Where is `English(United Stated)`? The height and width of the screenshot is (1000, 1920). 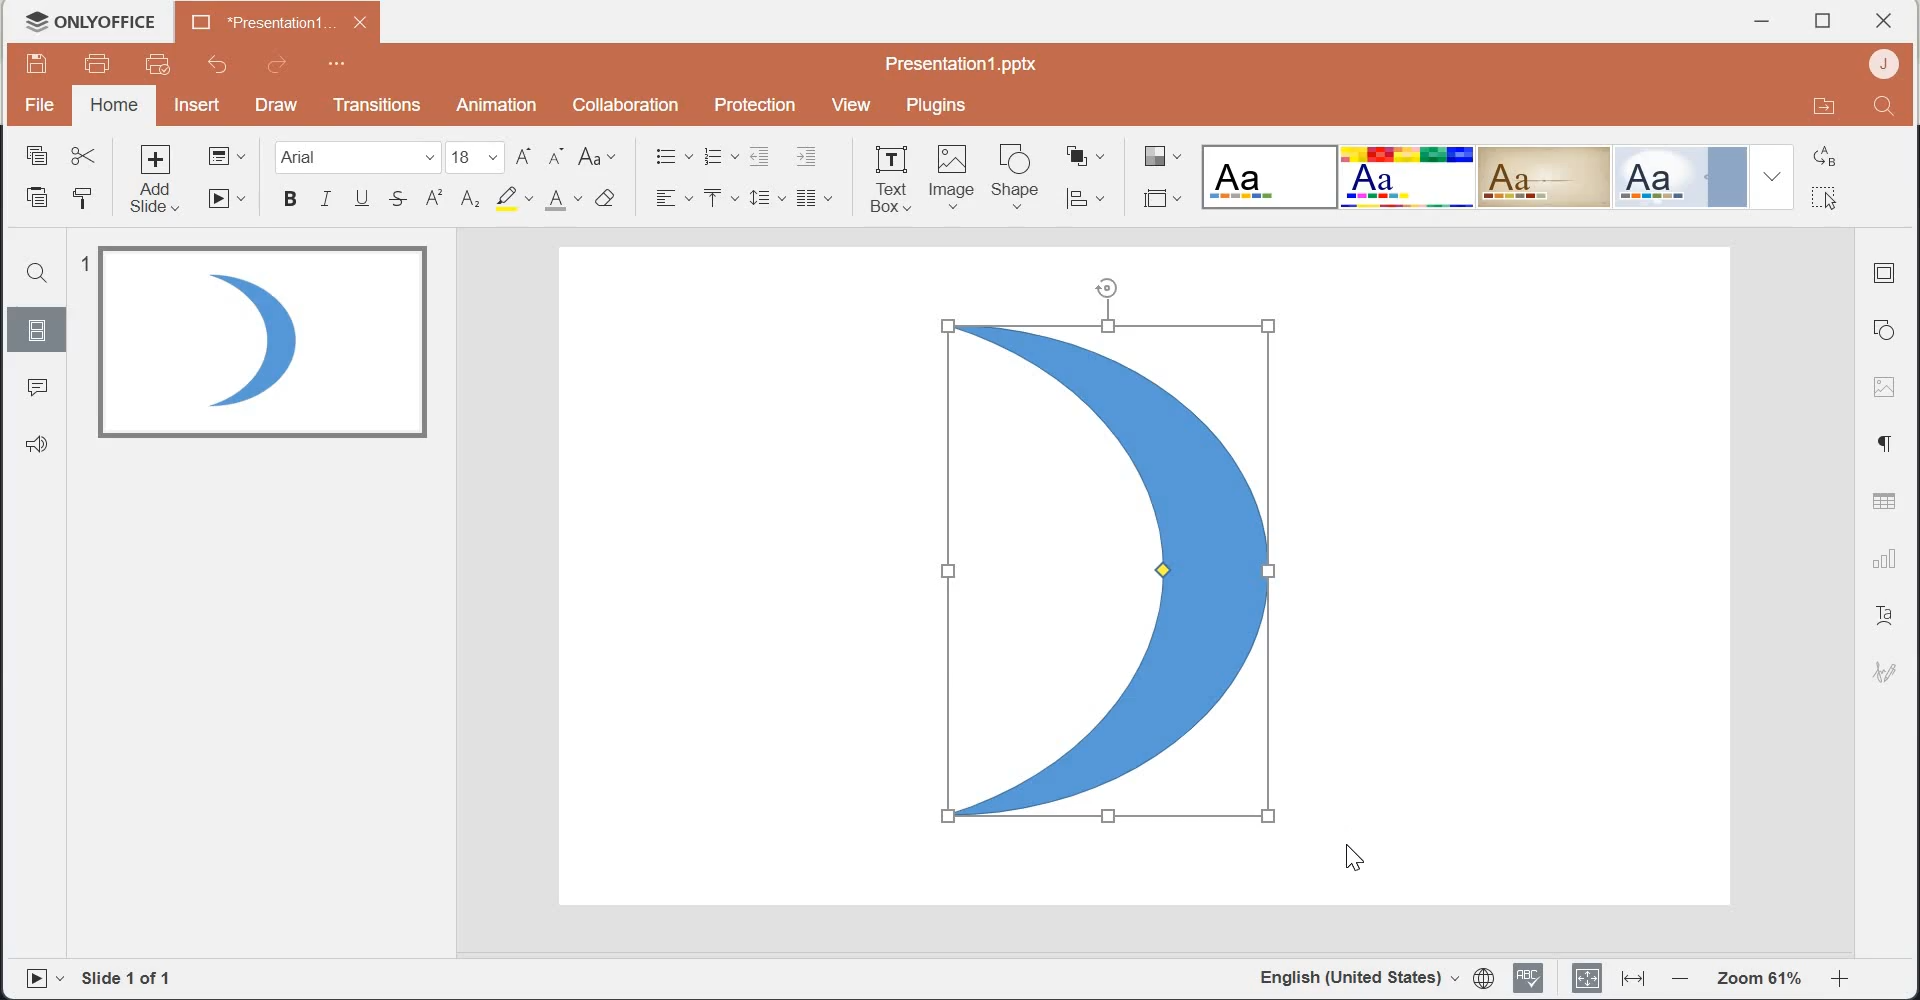
English(United Stated) is located at coordinates (1363, 981).